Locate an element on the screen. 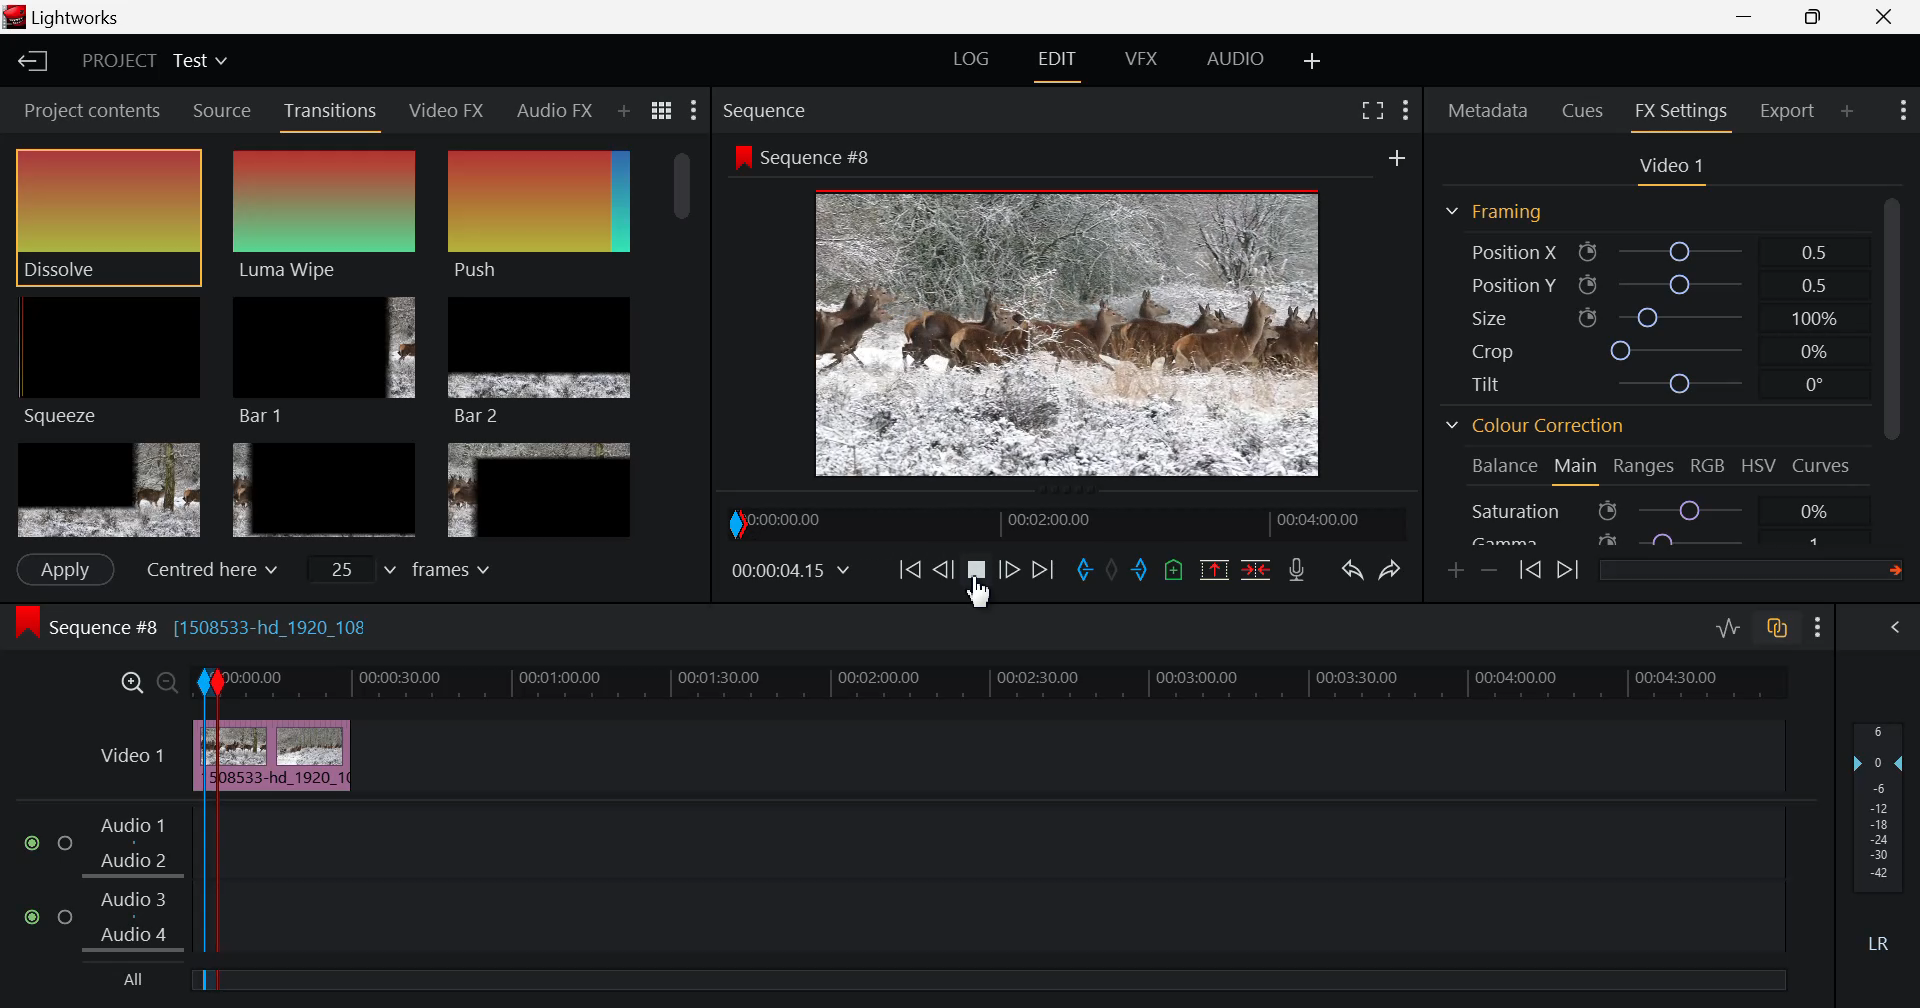 The image size is (1920, 1008). Timeline Zoom Out is located at coordinates (168, 685).